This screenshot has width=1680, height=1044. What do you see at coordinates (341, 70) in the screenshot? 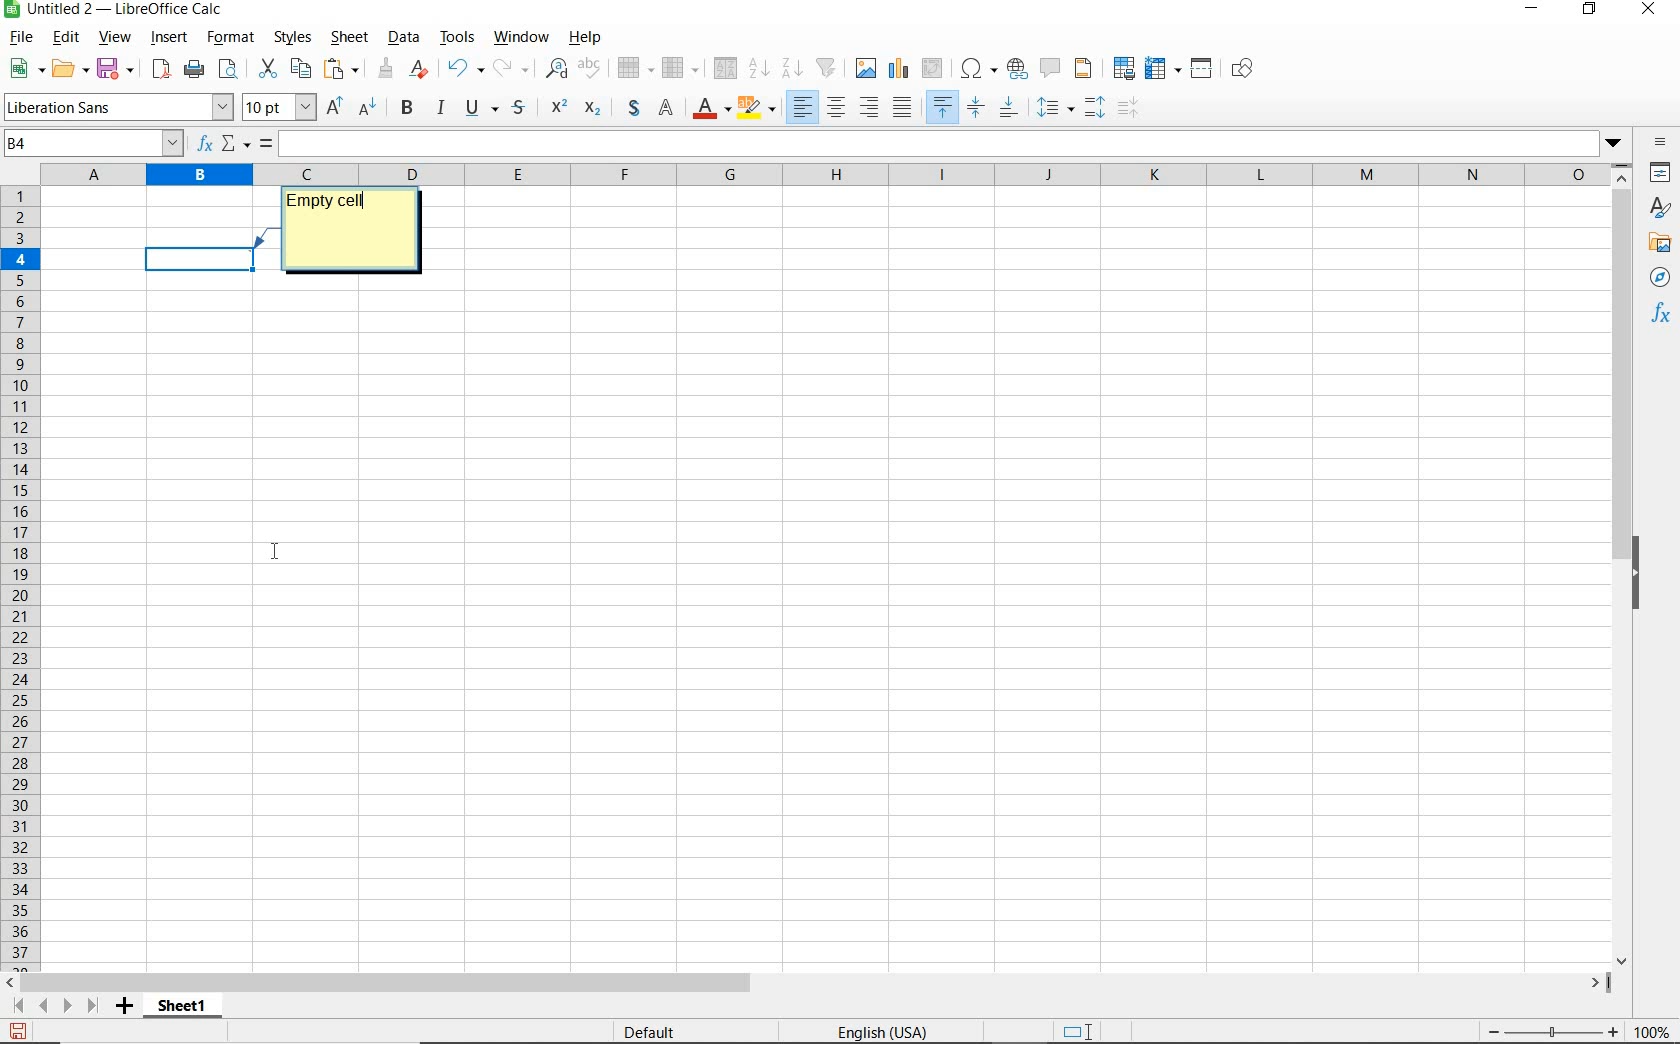
I see `paste` at bounding box center [341, 70].